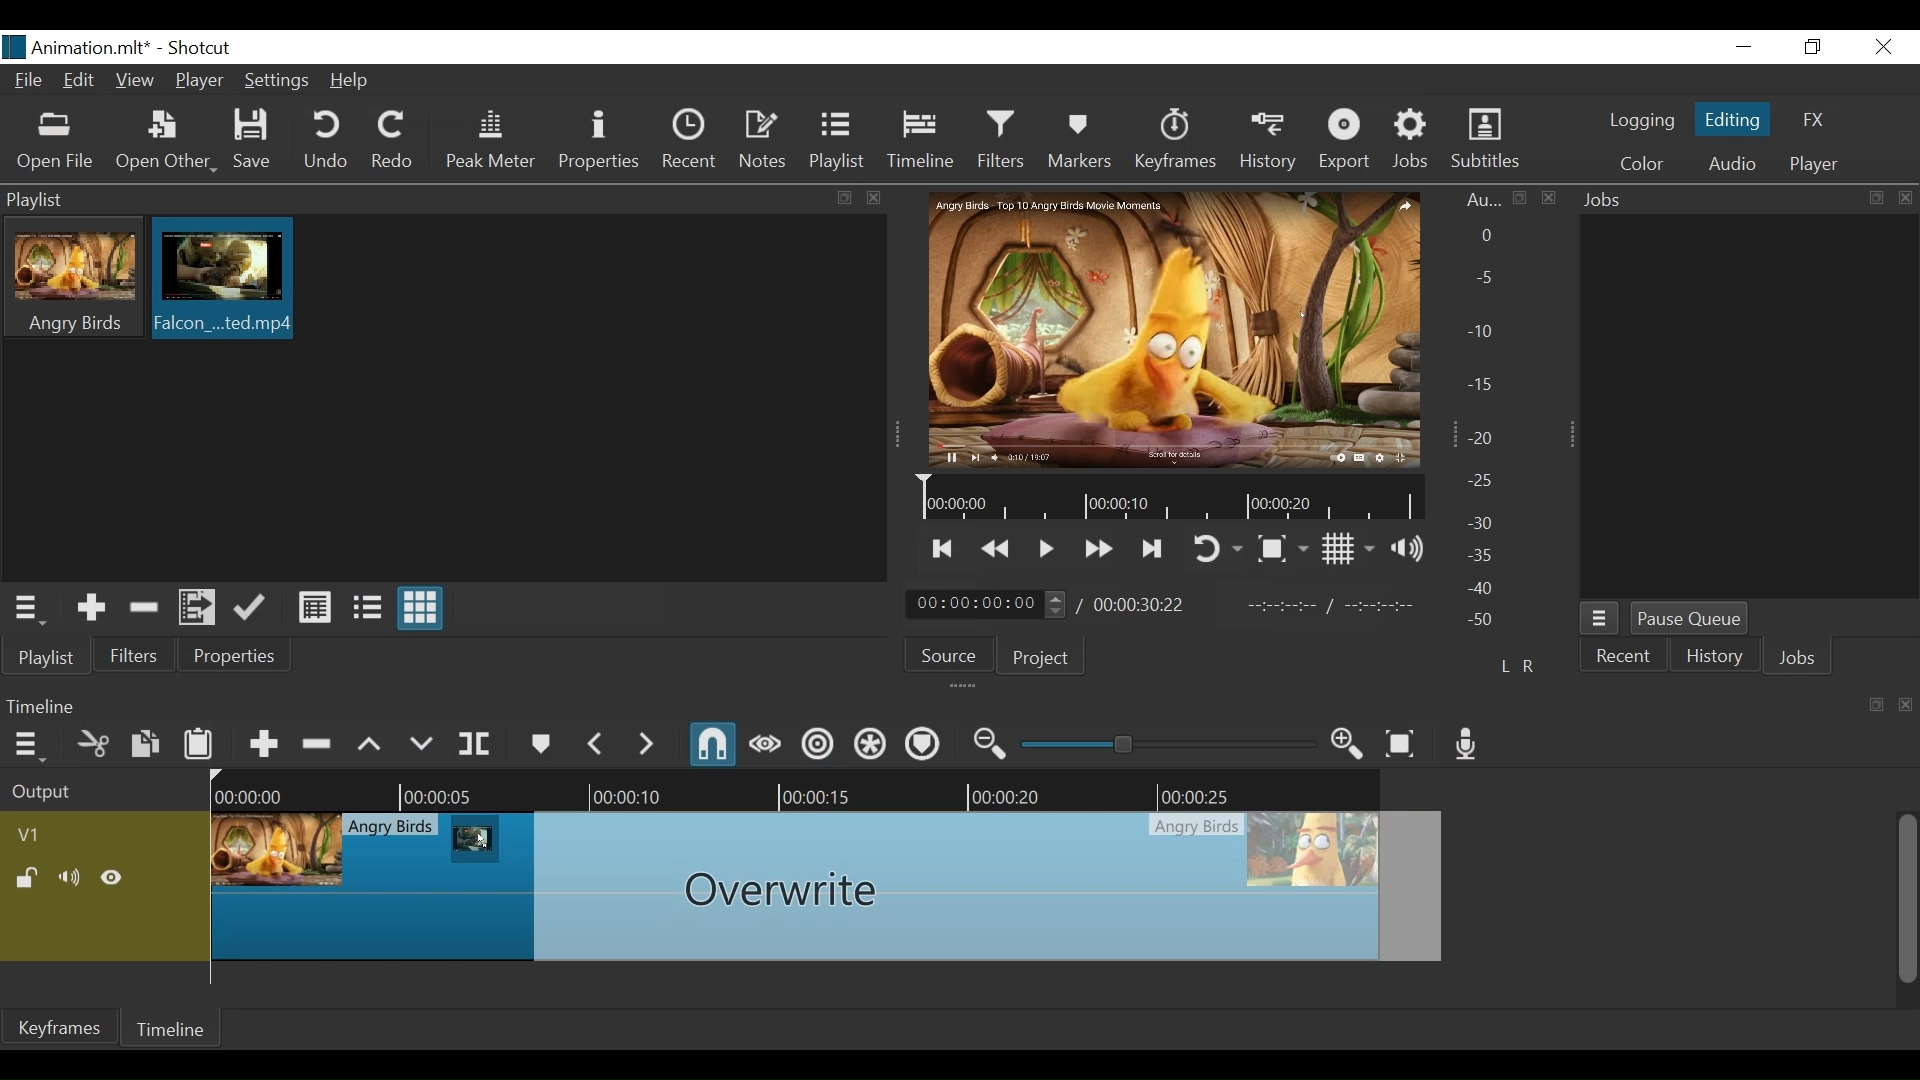 This screenshot has width=1920, height=1080. I want to click on Toggle display grid on player, so click(1348, 550).